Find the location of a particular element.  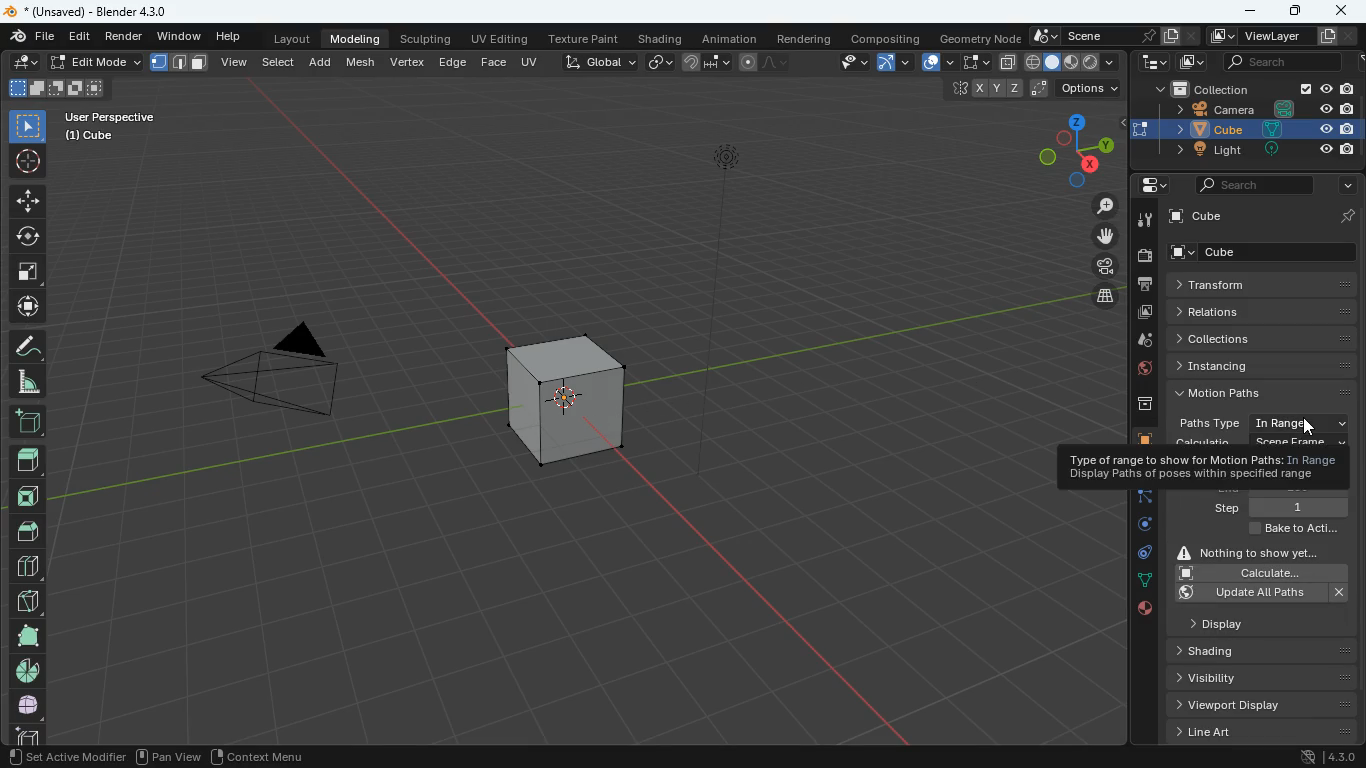

arc is located at coordinates (896, 62).